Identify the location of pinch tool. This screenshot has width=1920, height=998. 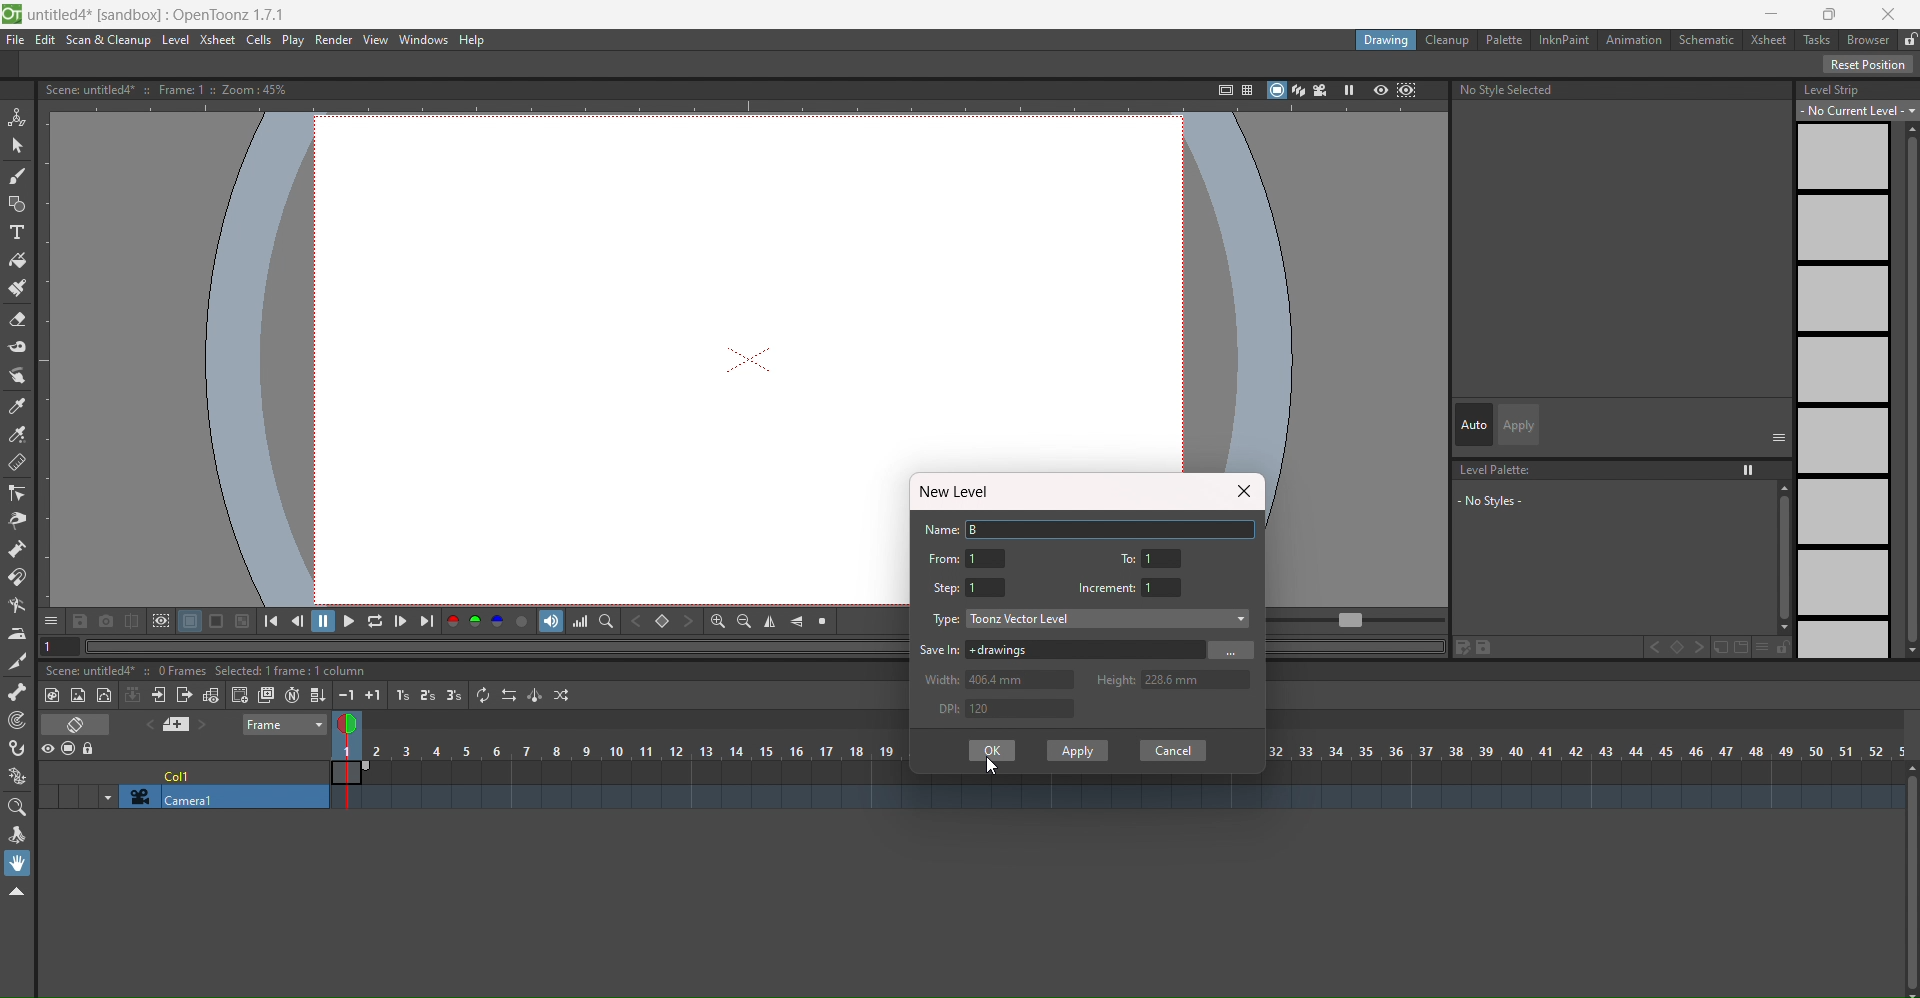
(16, 521).